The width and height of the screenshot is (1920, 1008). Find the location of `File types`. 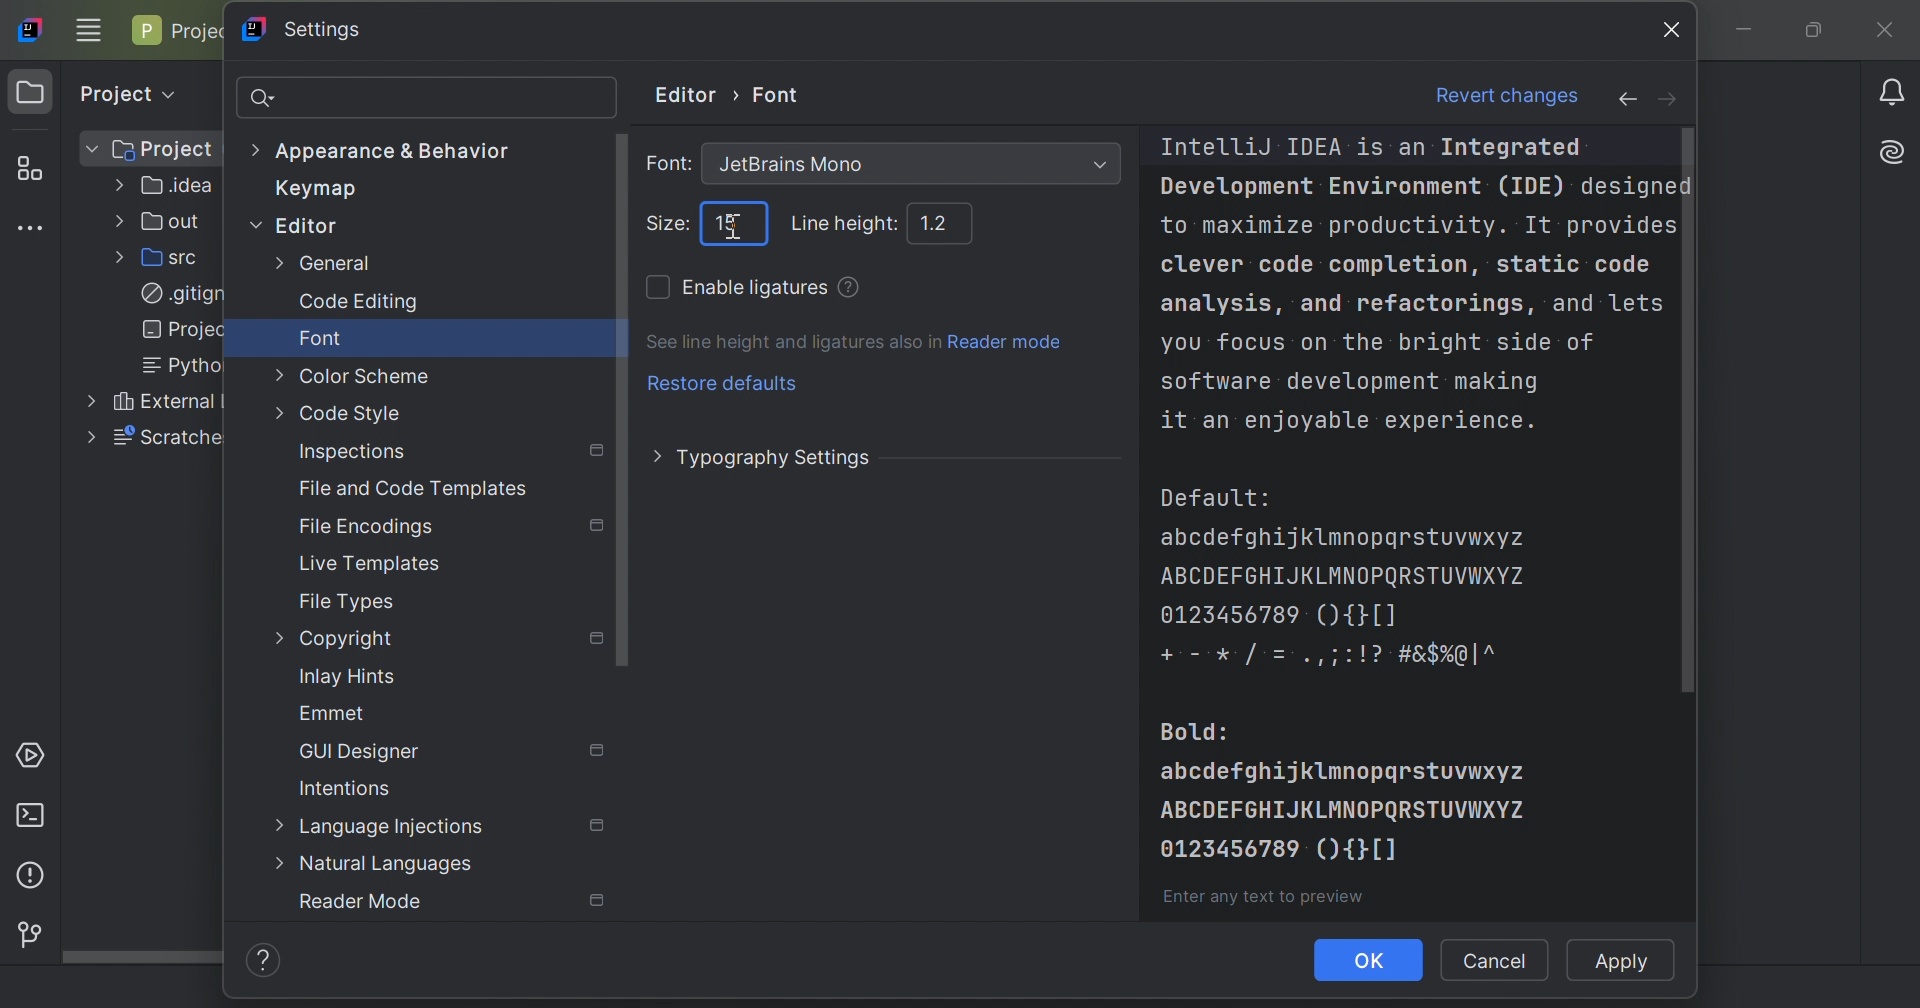

File types is located at coordinates (349, 601).